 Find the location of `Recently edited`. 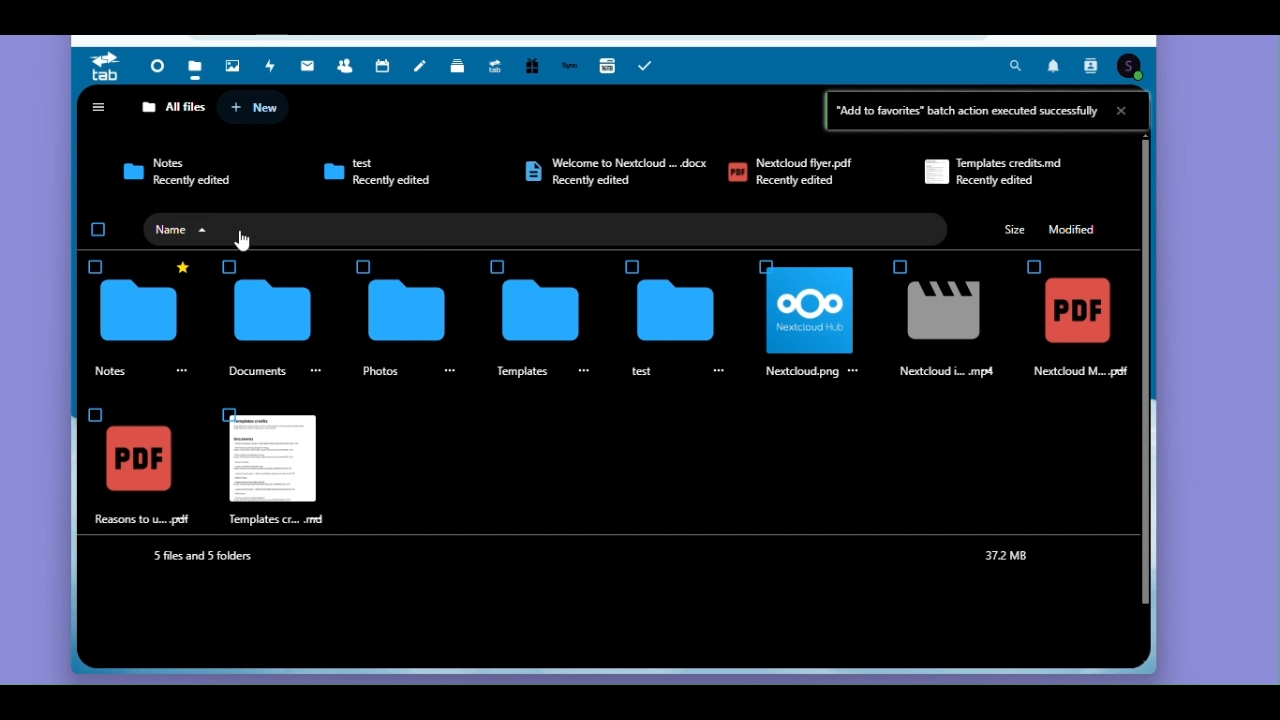

Recently edited is located at coordinates (803, 183).